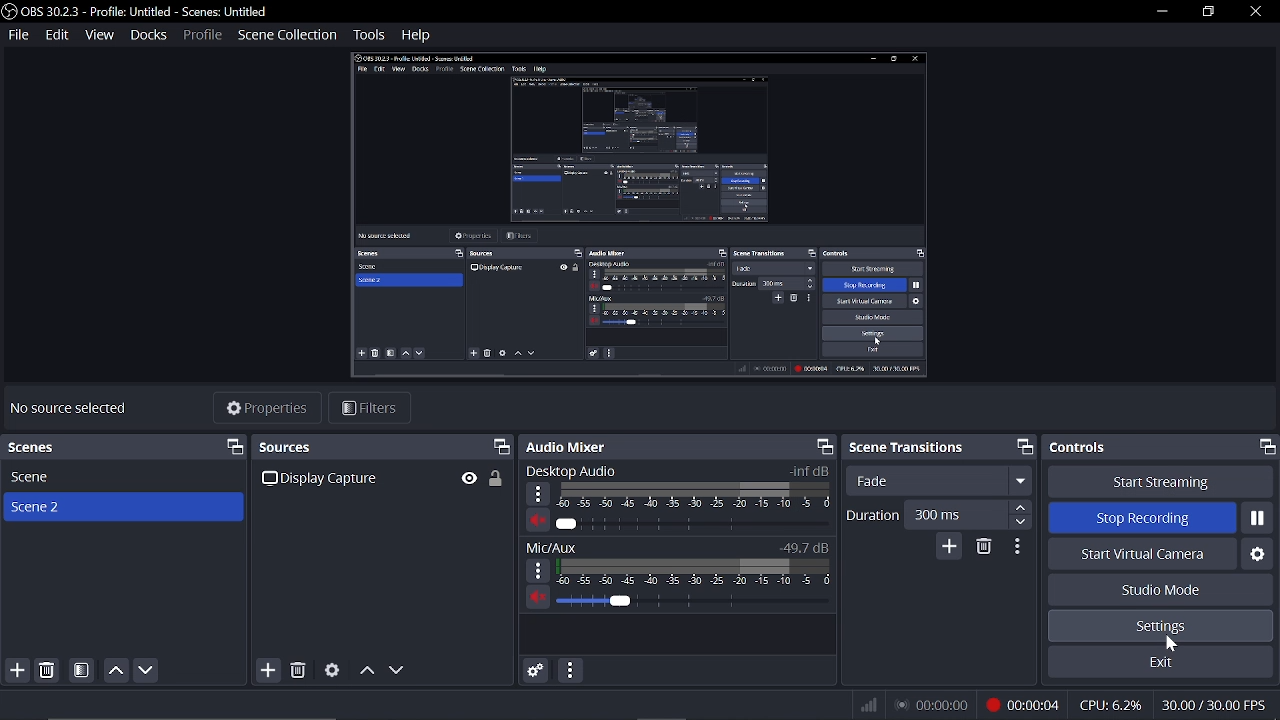 This screenshot has width=1280, height=720. Describe the element at coordinates (146, 34) in the screenshot. I see `docks` at that location.